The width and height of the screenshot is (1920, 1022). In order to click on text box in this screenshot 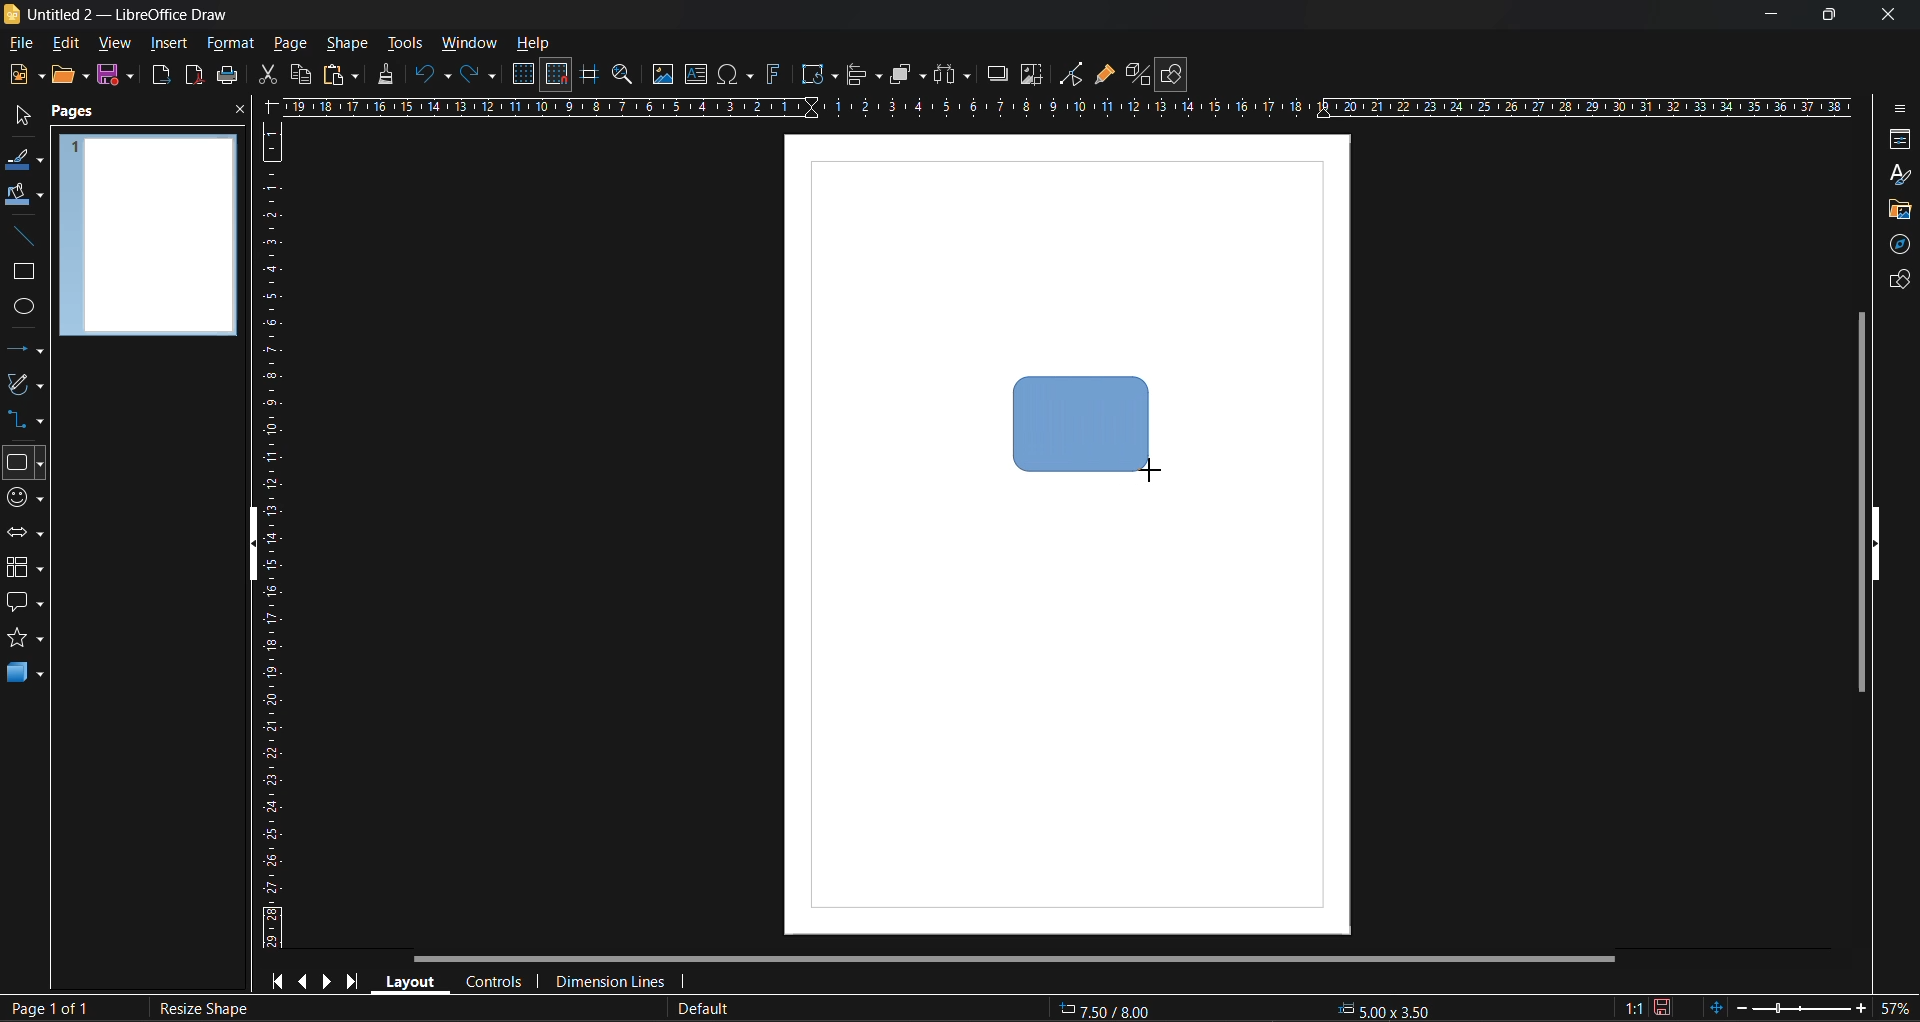, I will do `click(700, 74)`.